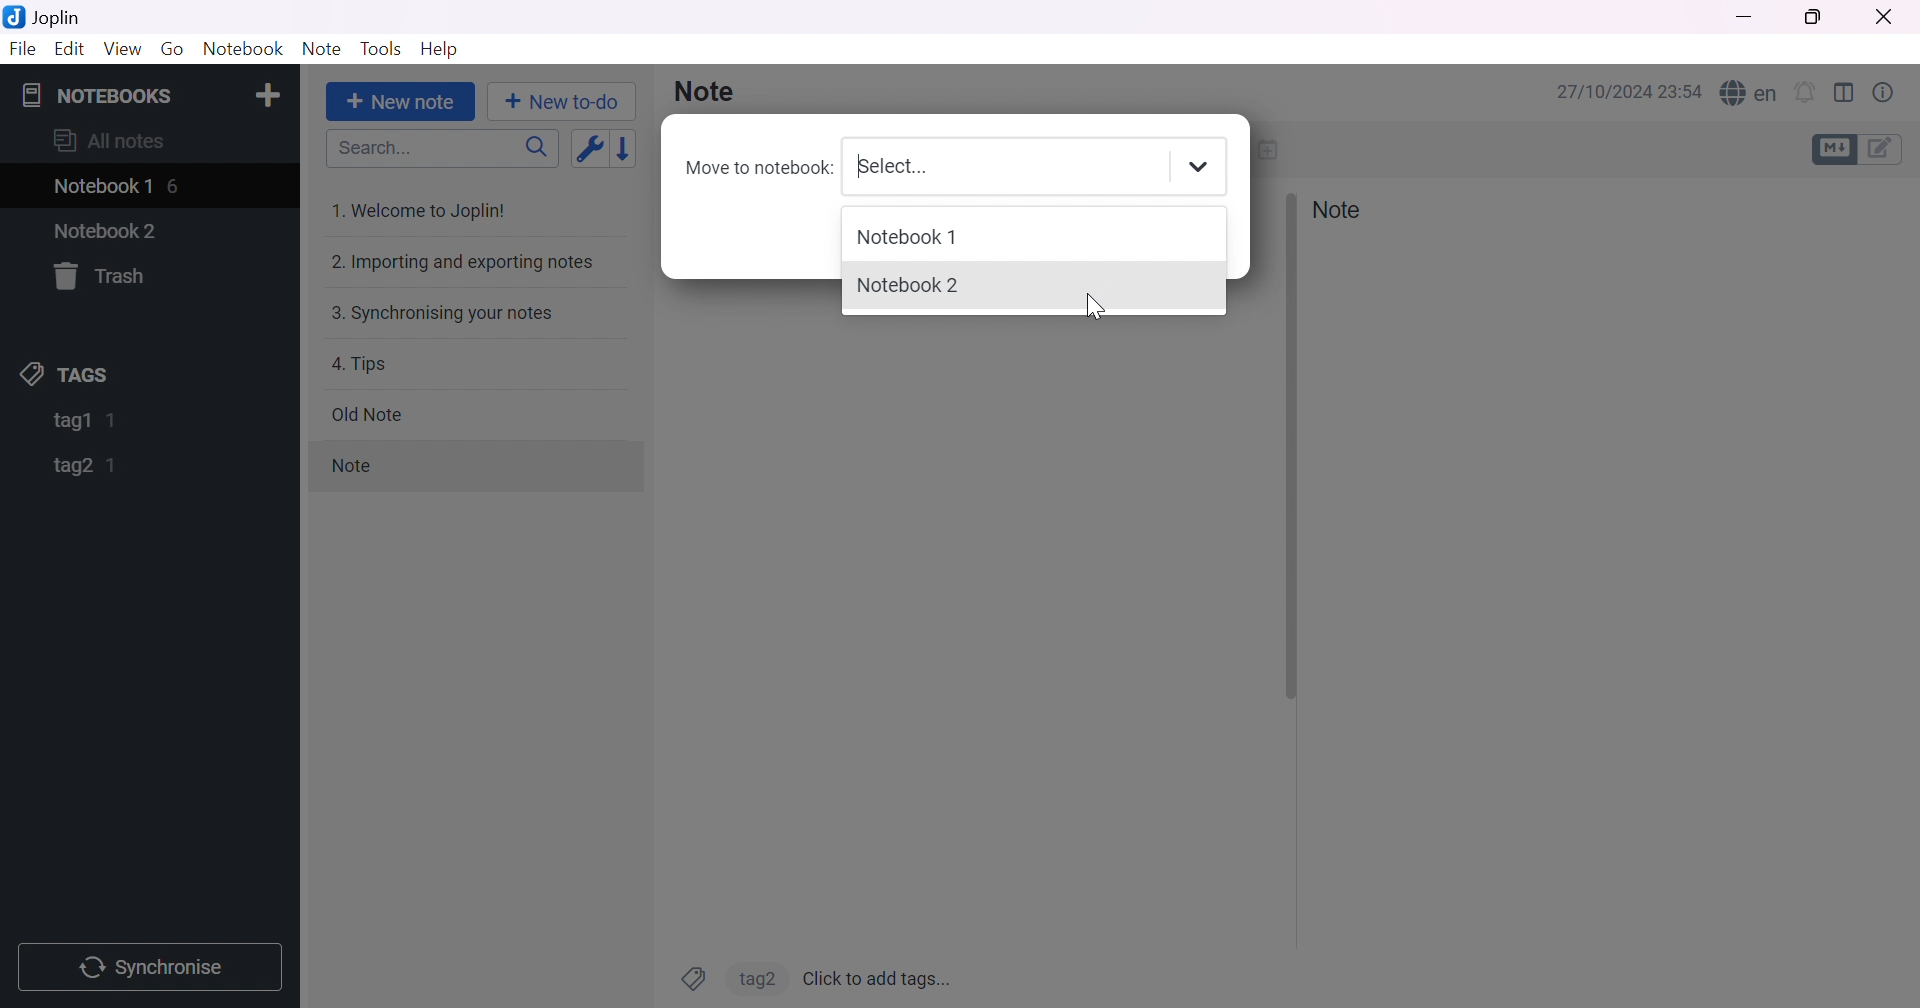  I want to click on NOTEBOOKS, so click(94, 93).